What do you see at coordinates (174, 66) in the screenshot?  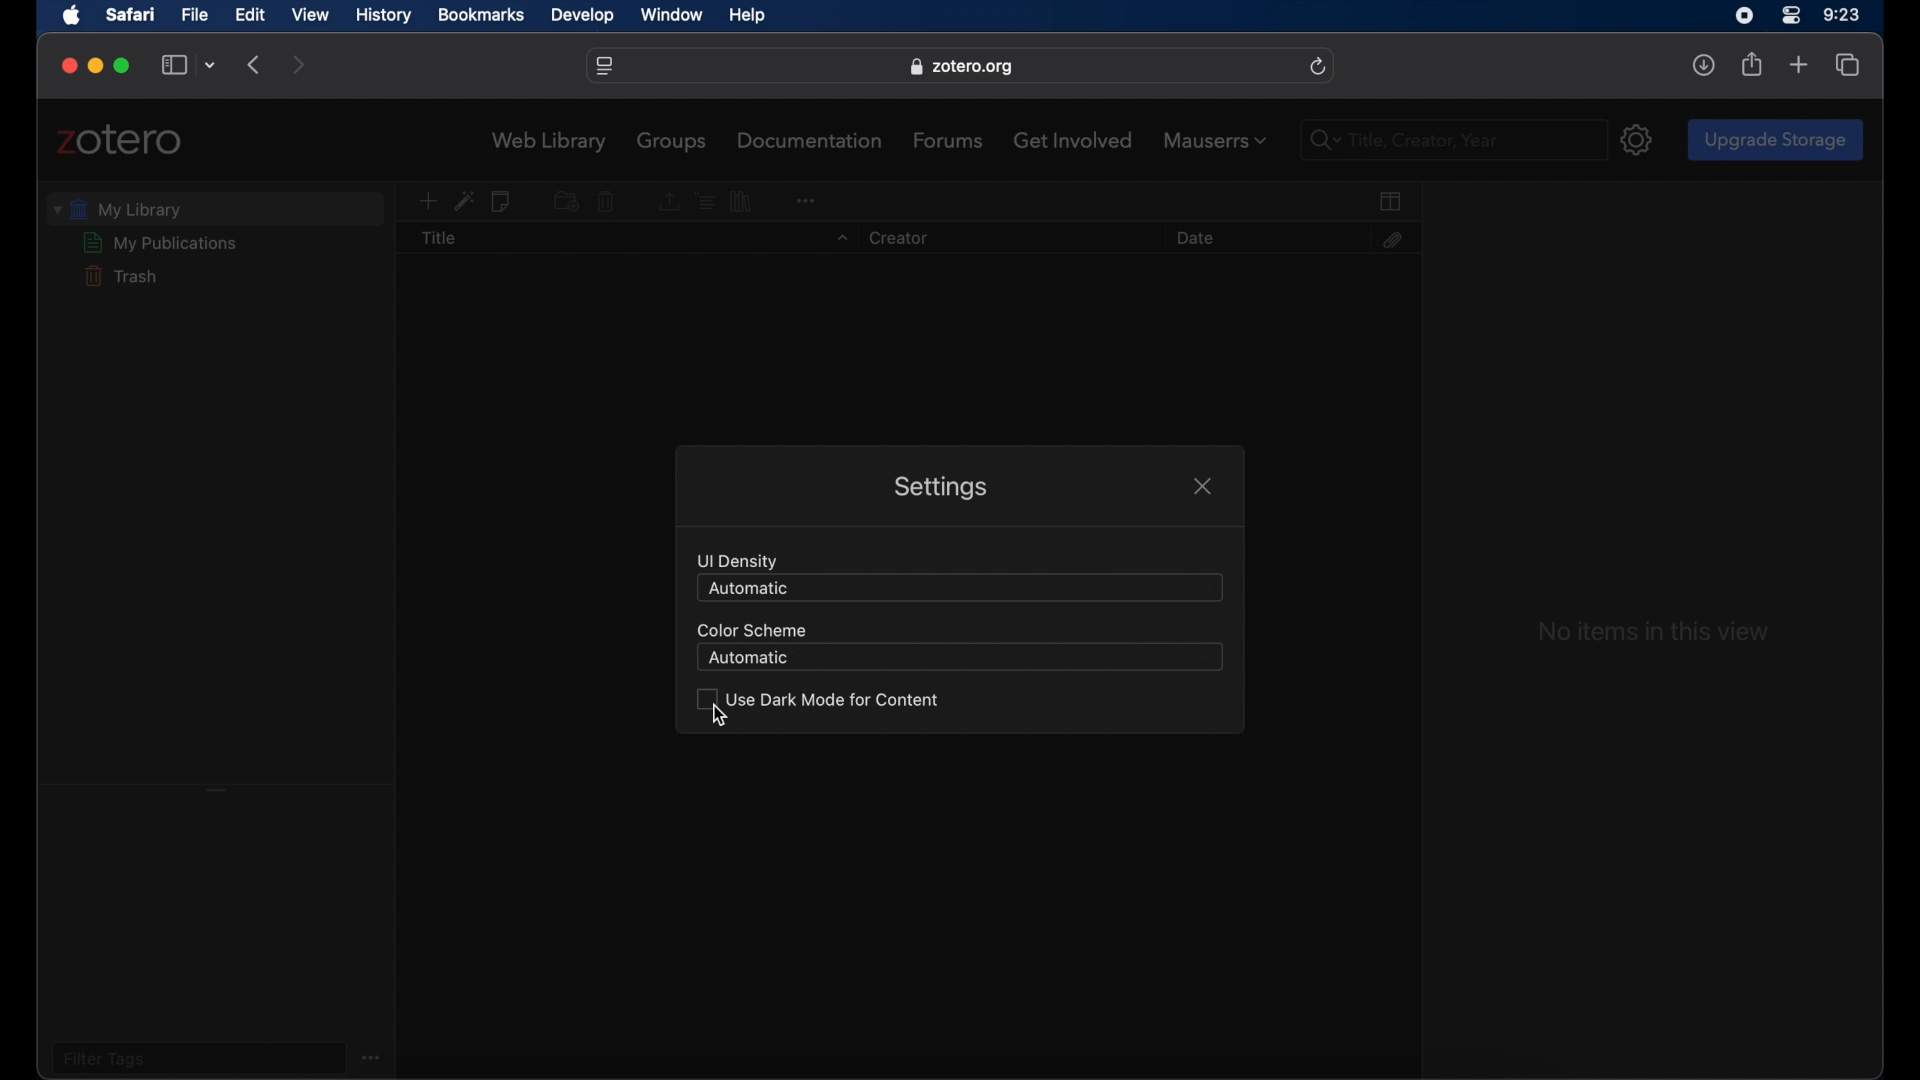 I see `show sidebar` at bounding box center [174, 66].